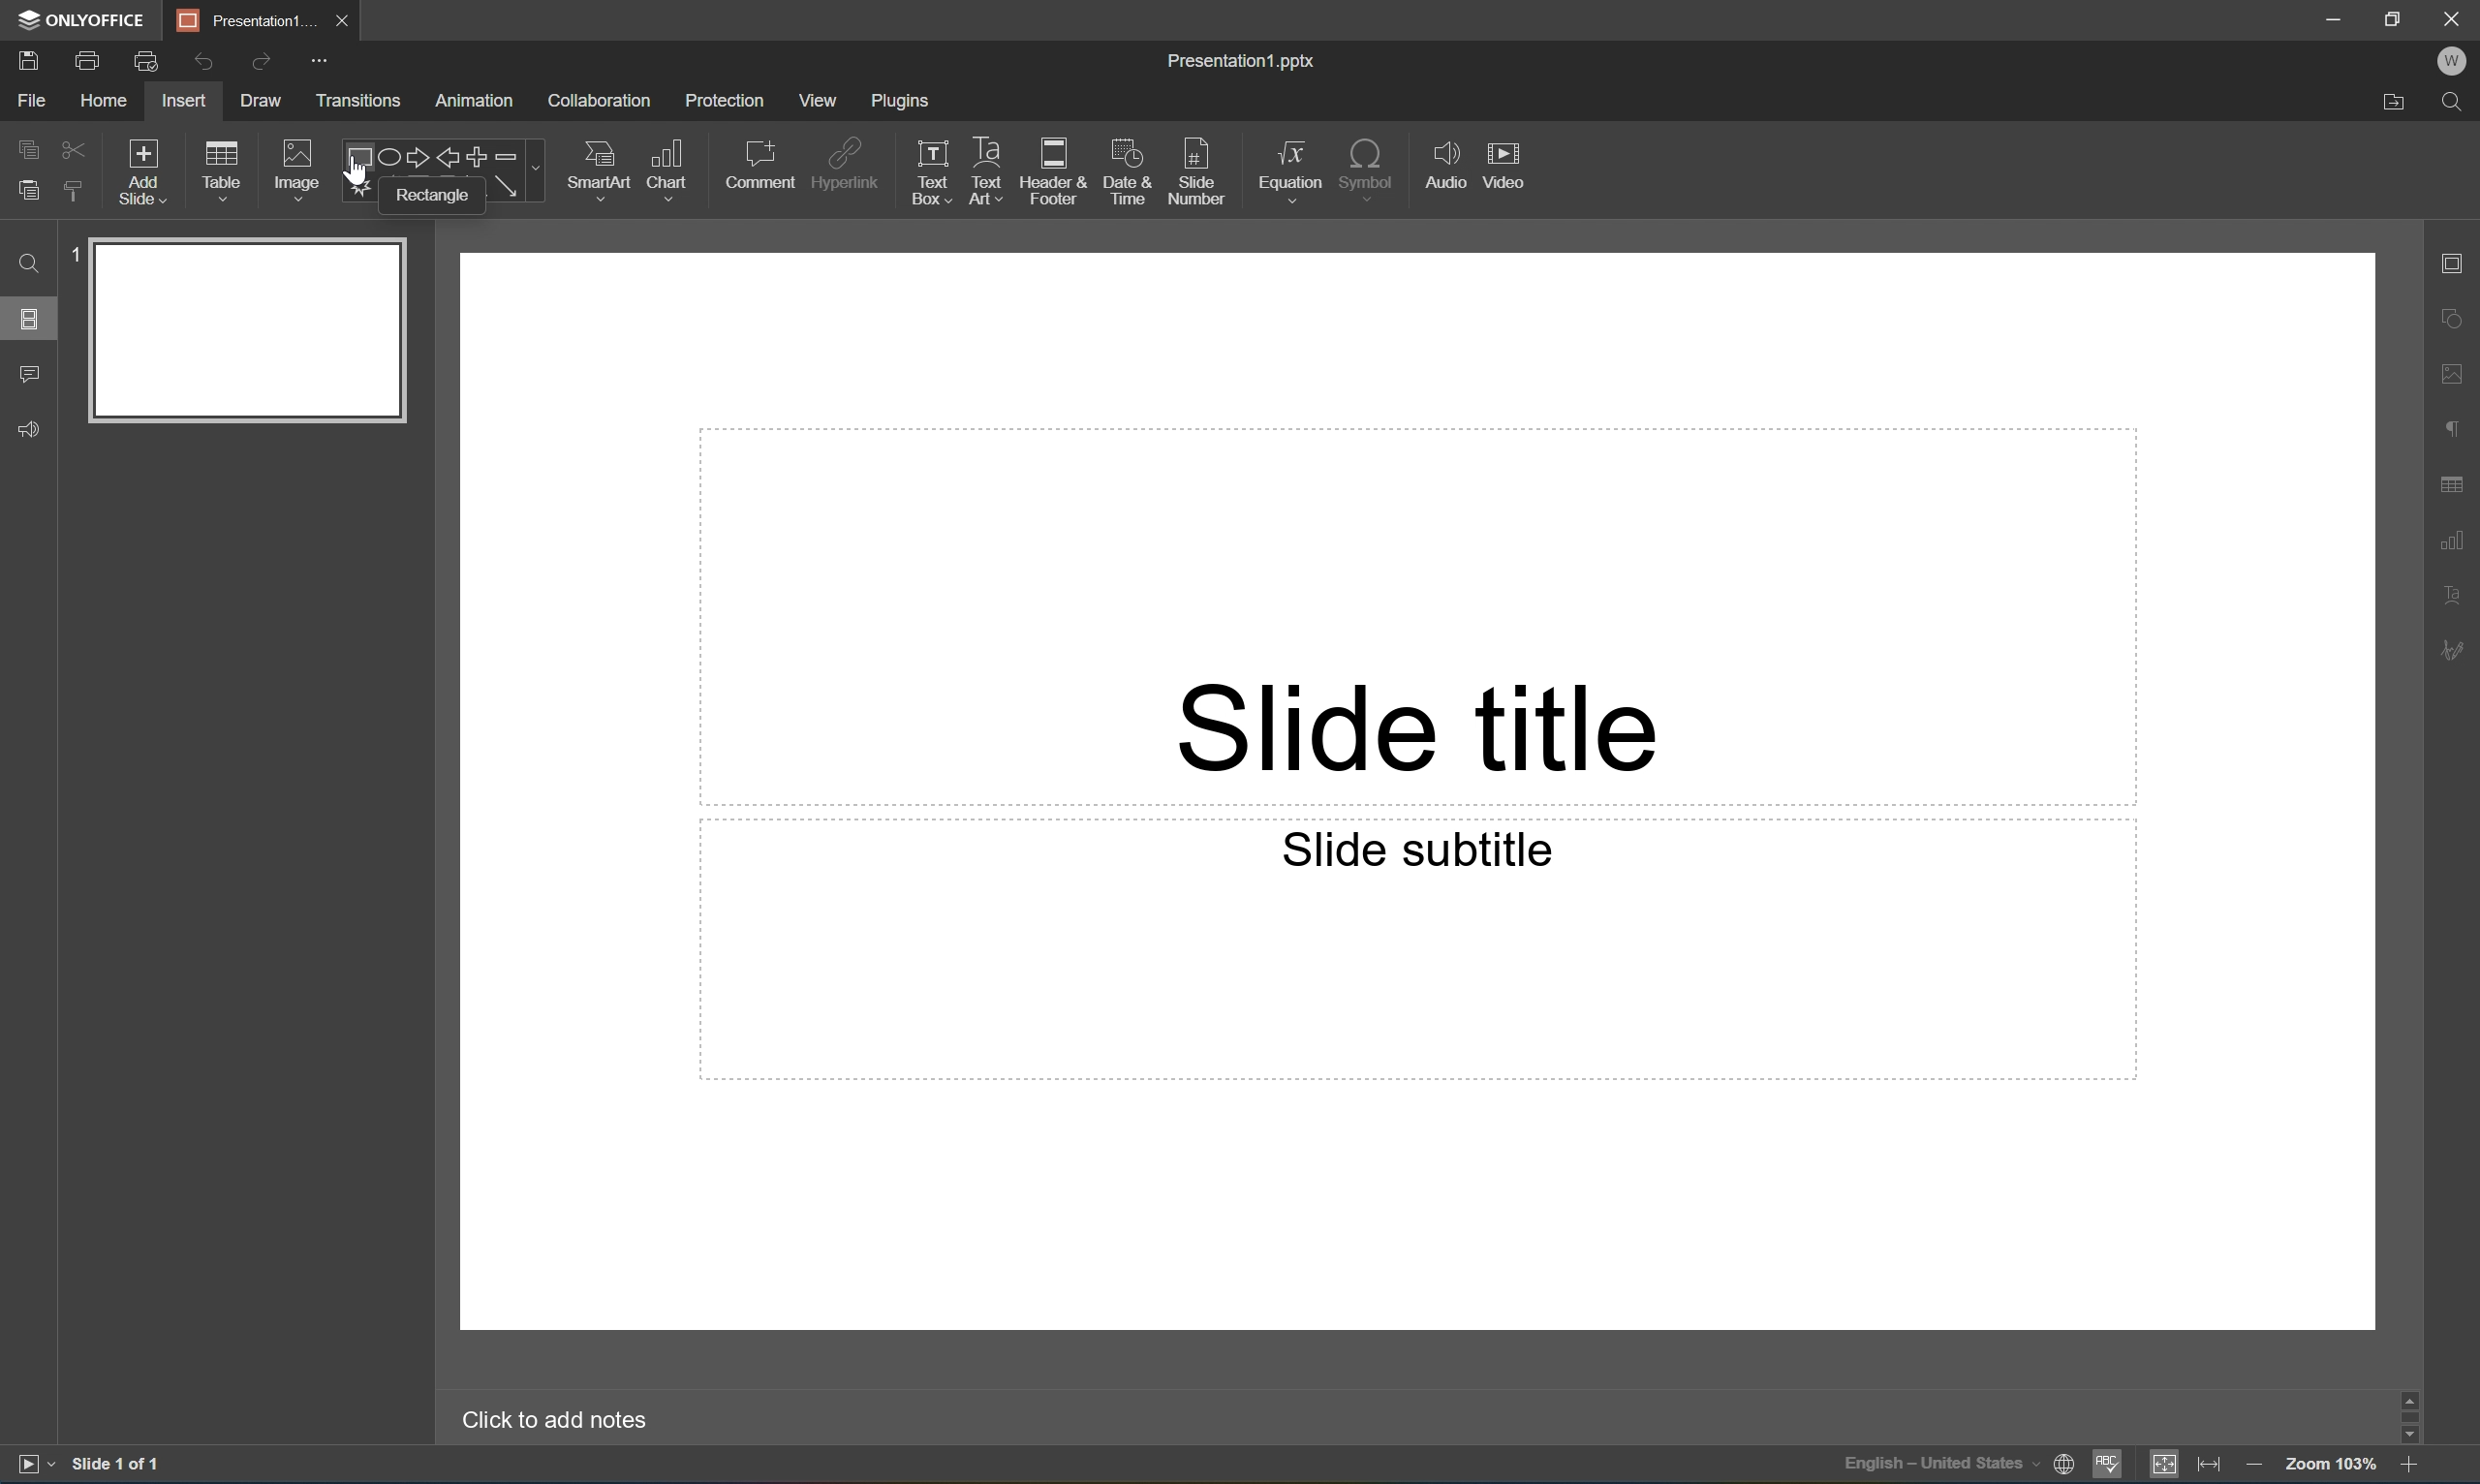  I want to click on Zoom 103%, so click(2330, 1463).